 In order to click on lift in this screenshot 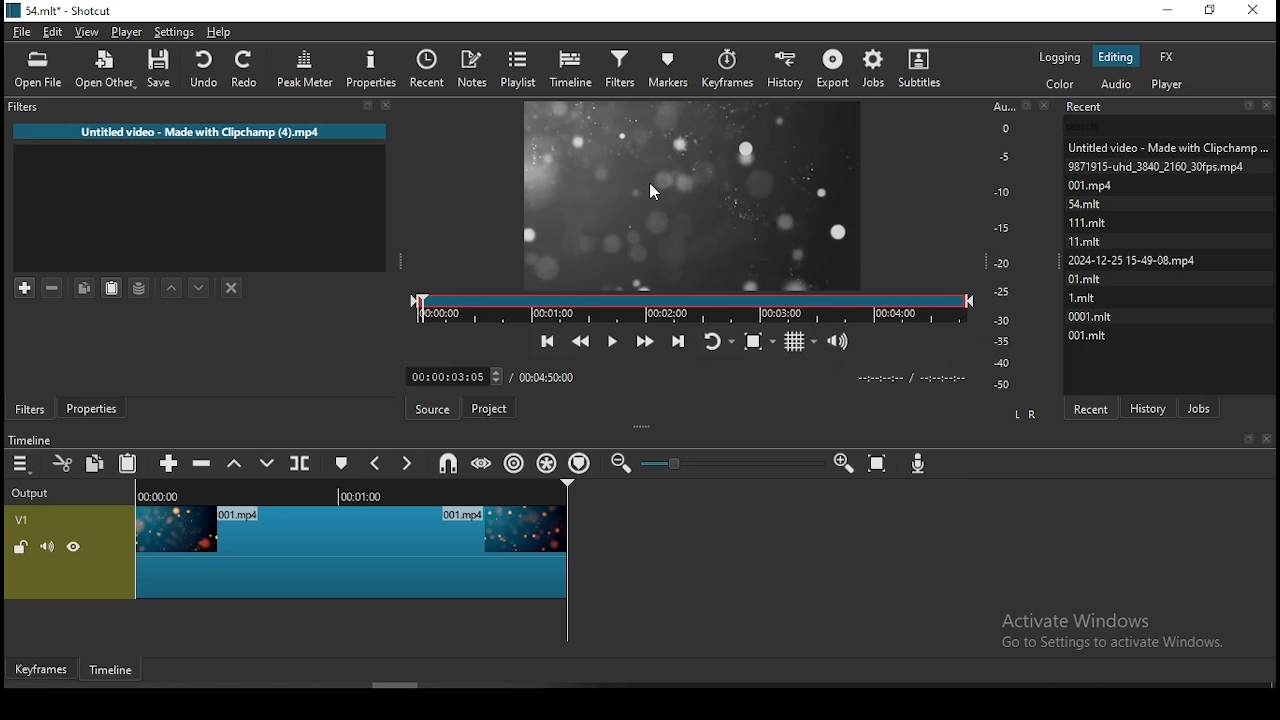, I will do `click(232, 464)`.